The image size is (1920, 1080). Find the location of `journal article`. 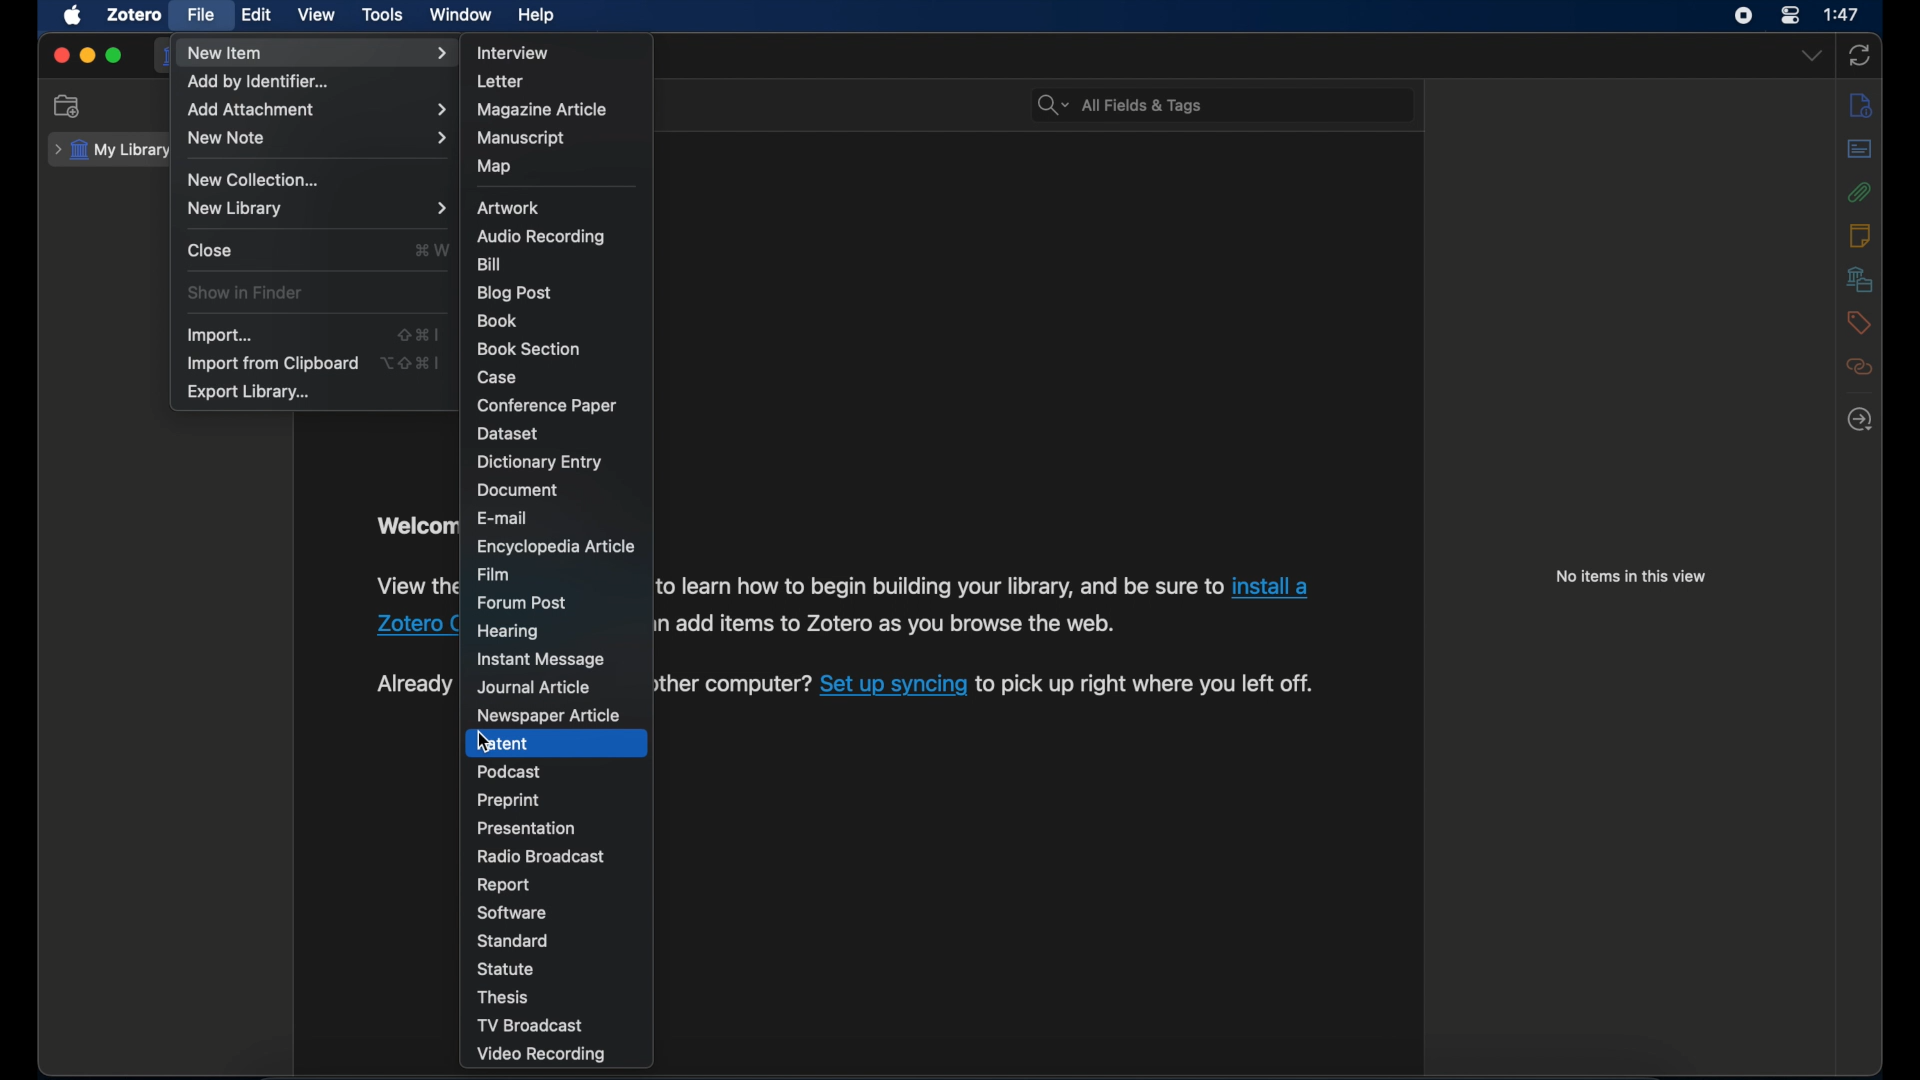

journal article is located at coordinates (535, 688).